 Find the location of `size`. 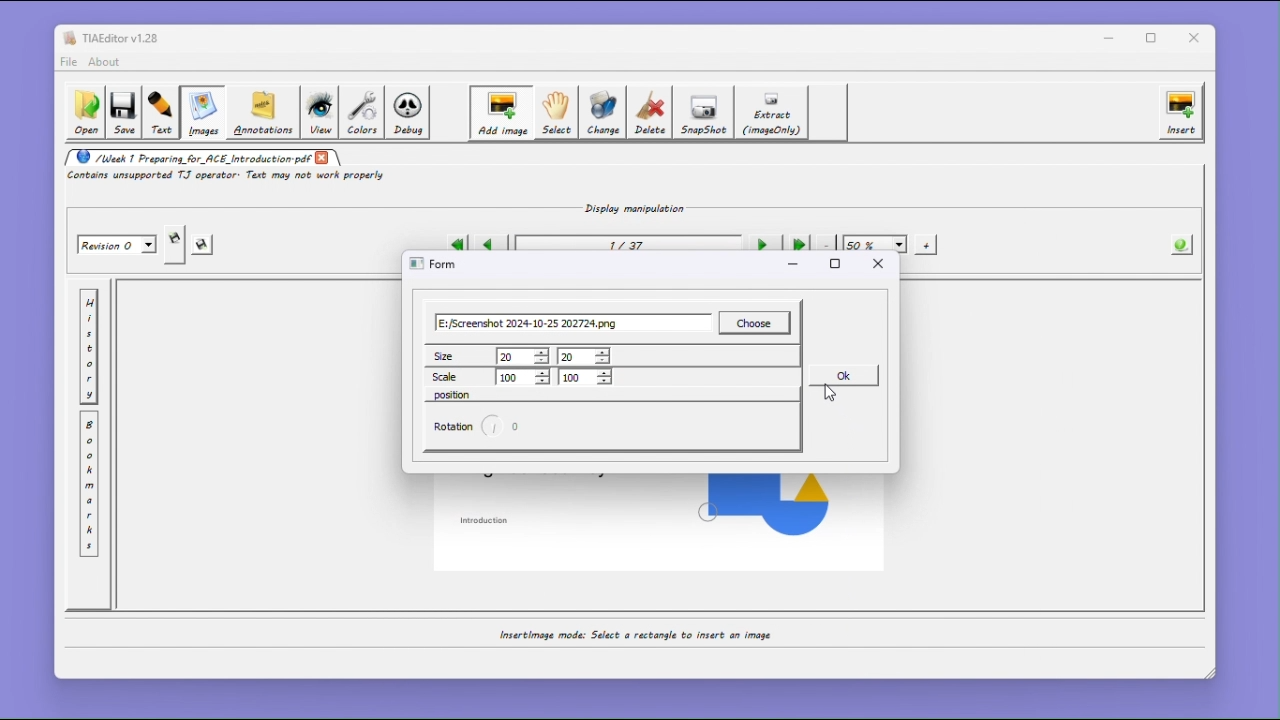

size is located at coordinates (459, 355).